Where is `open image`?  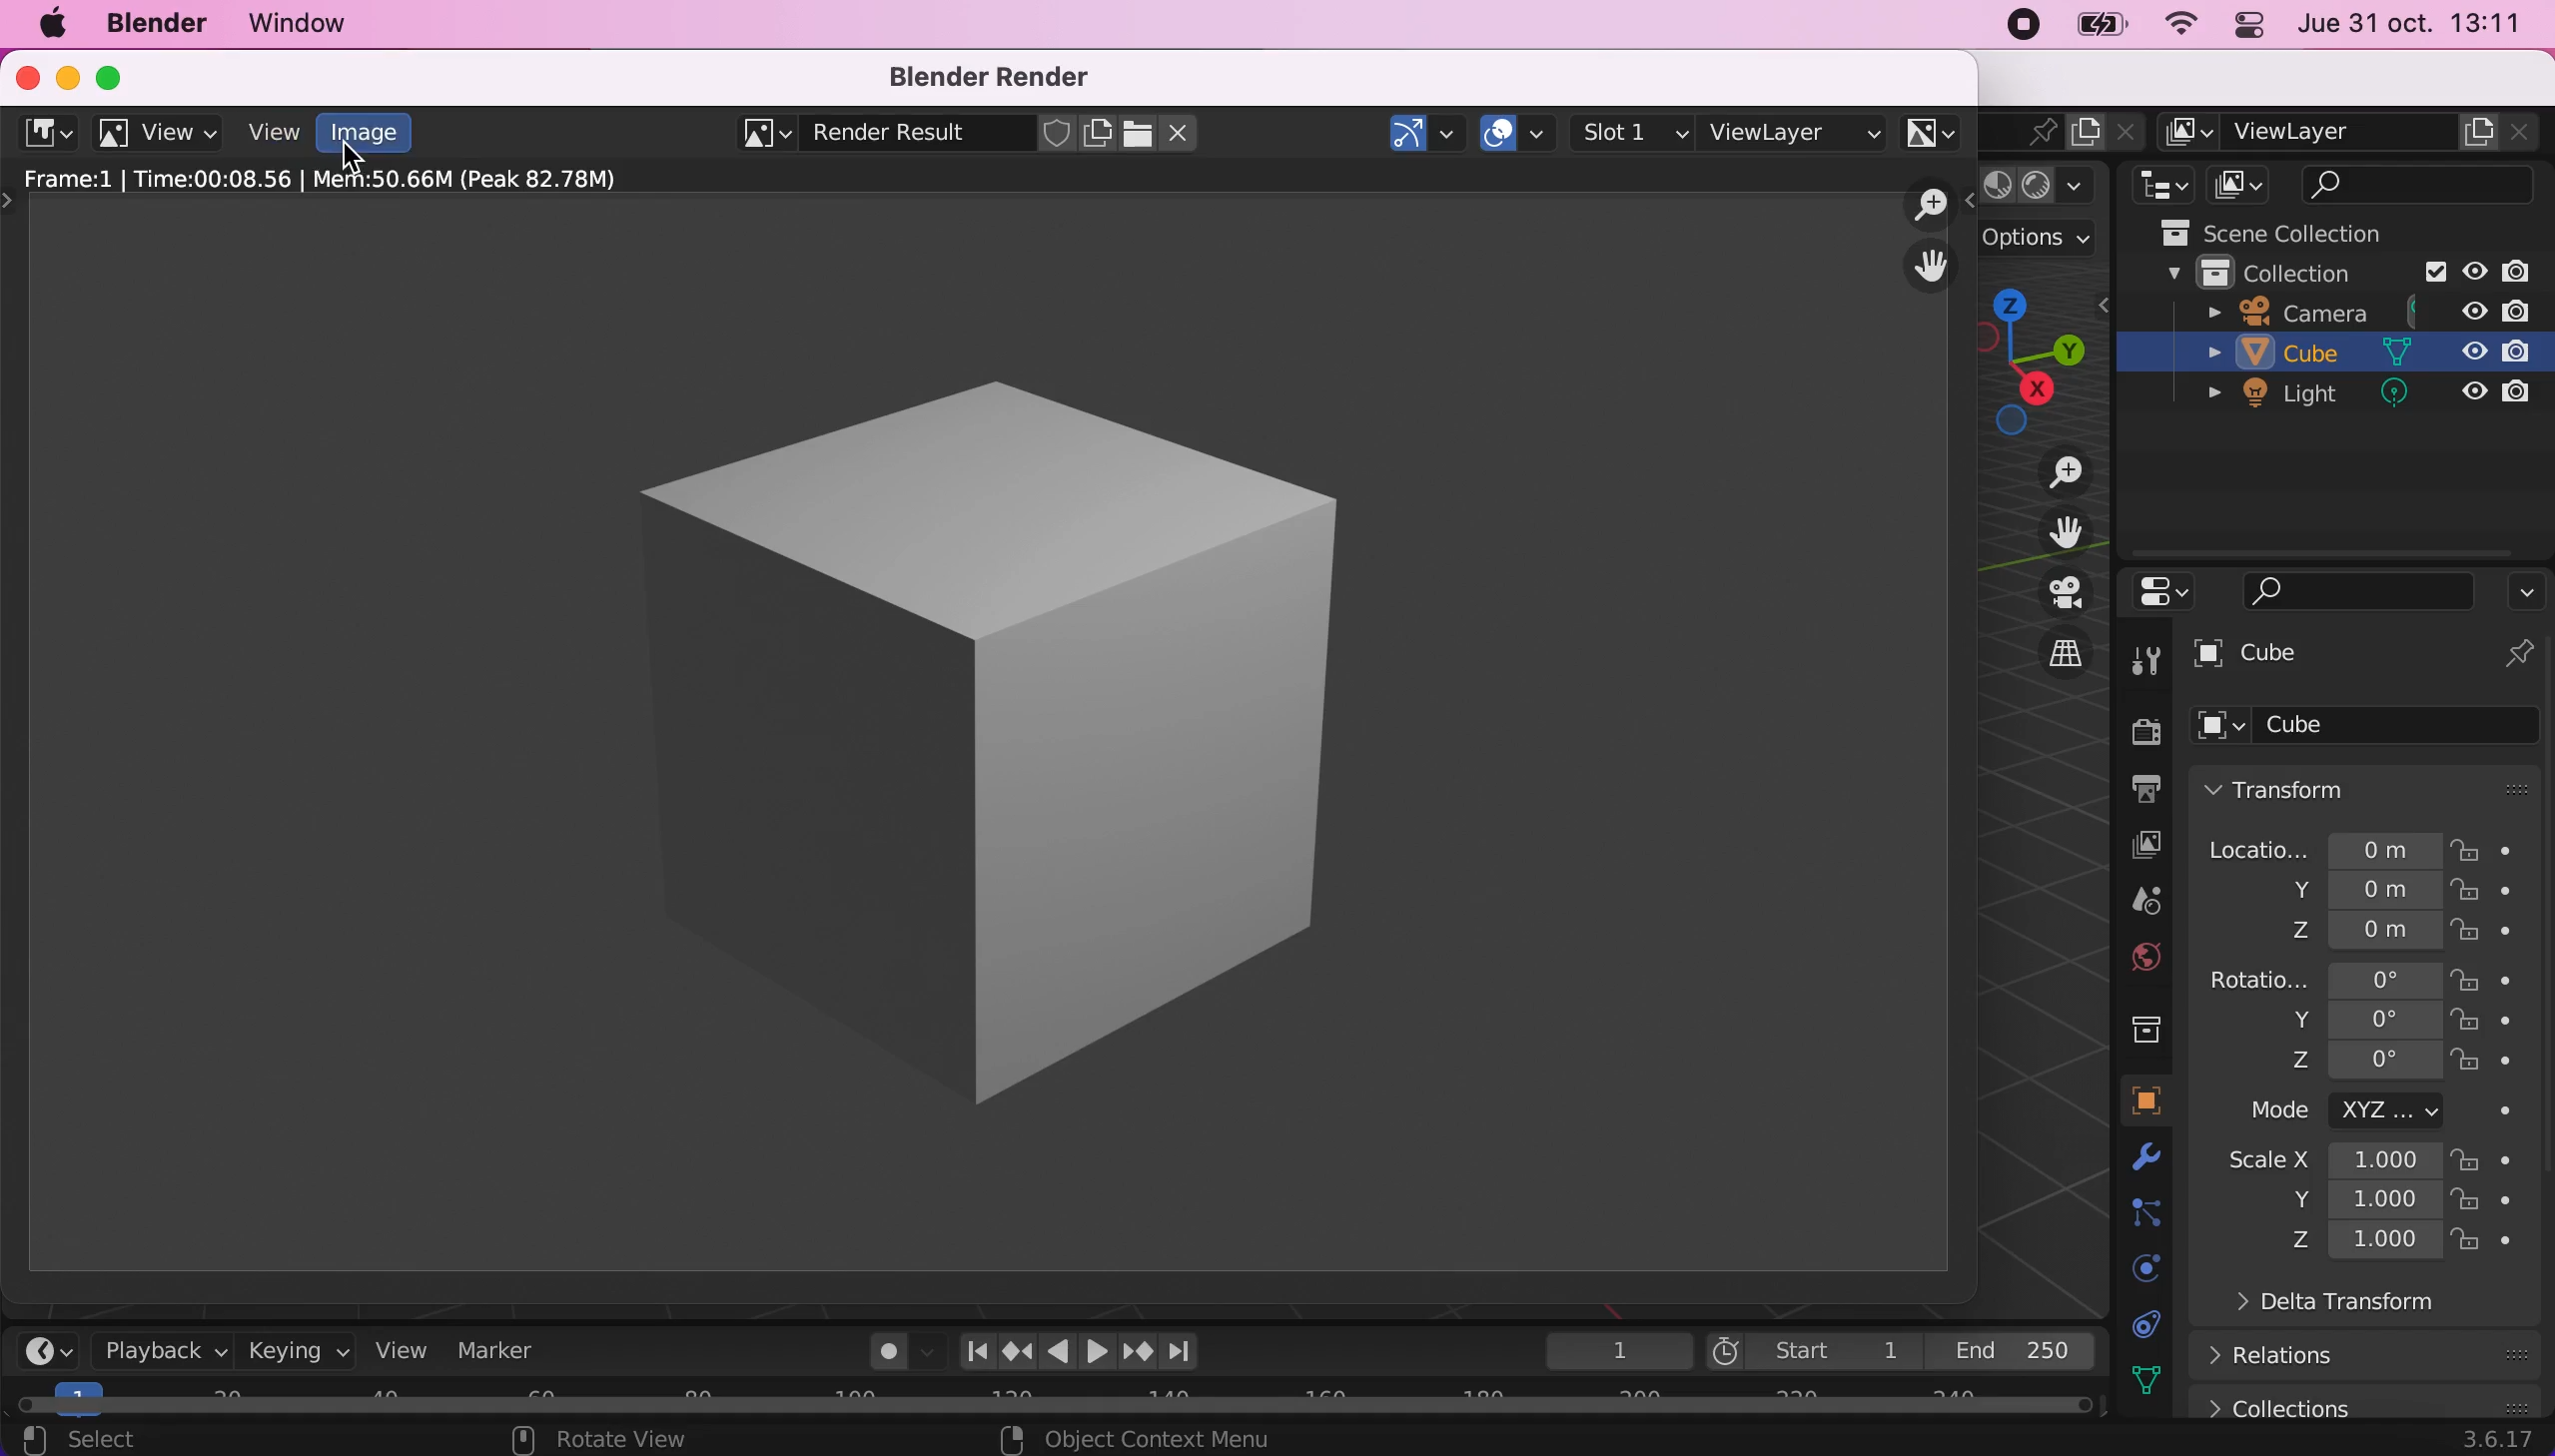 open image is located at coordinates (1135, 133).